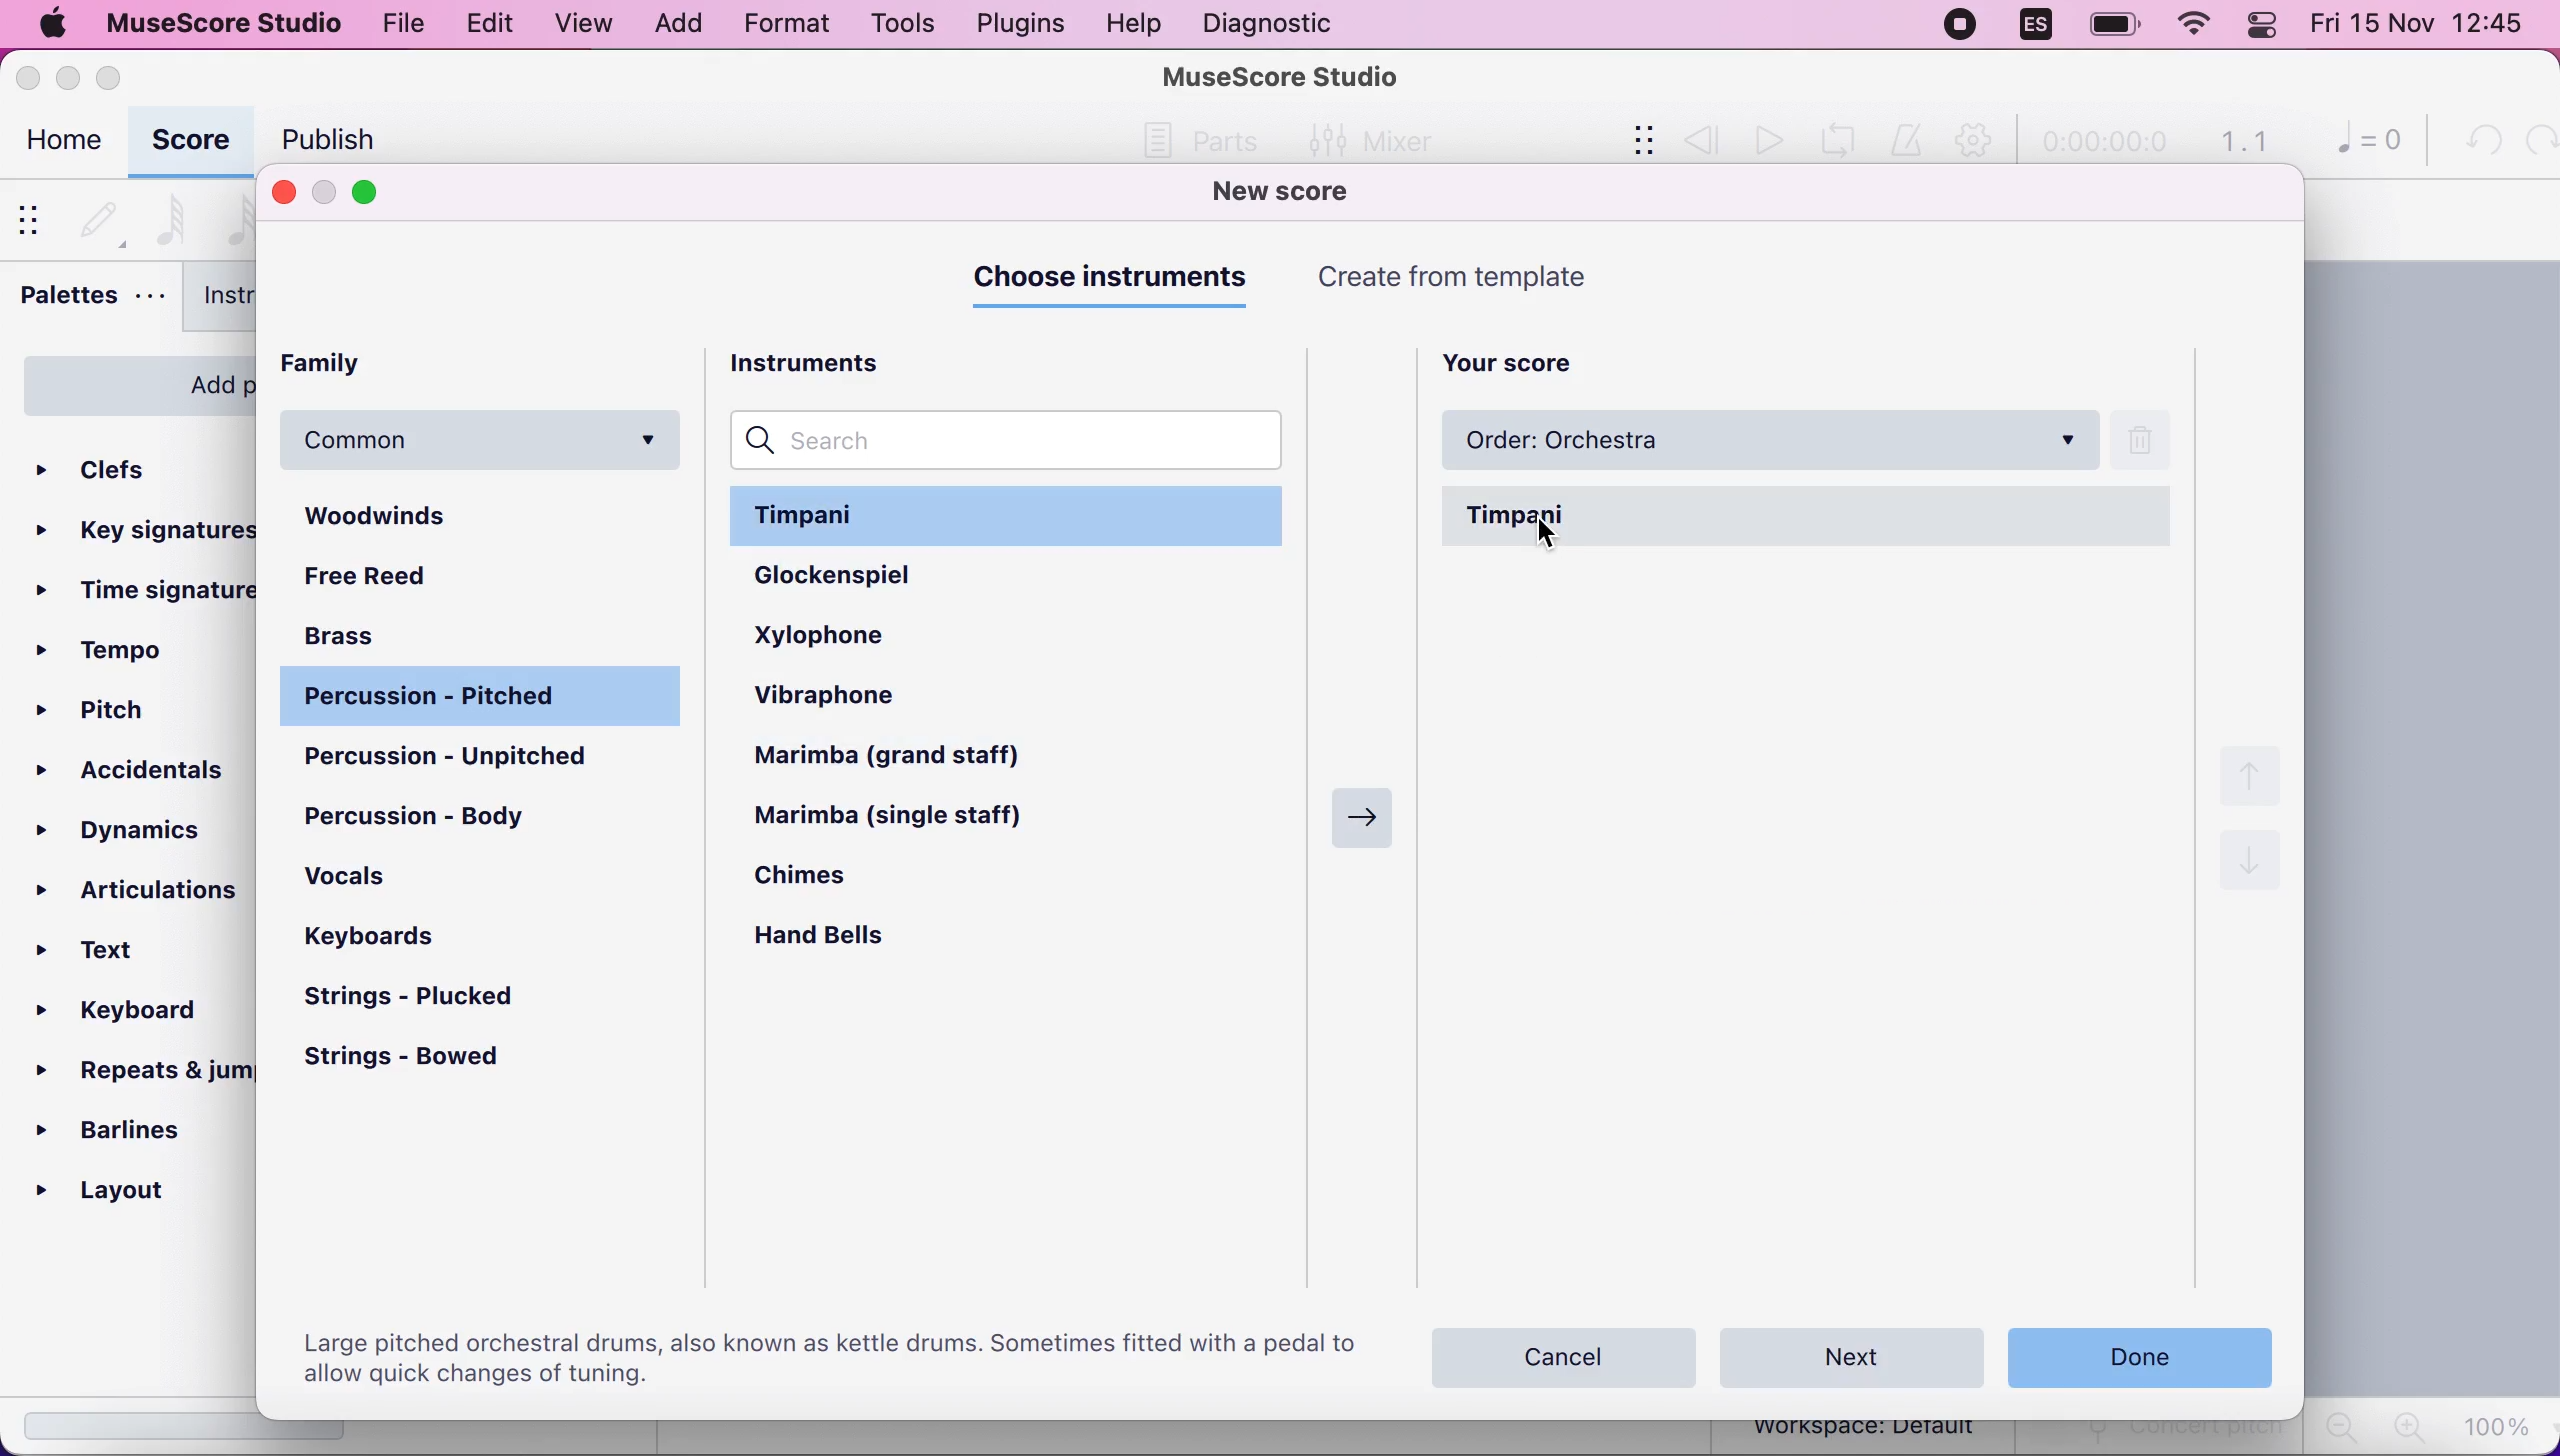  What do you see at coordinates (2266, 26) in the screenshot?
I see `panel control` at bounding box center [2266, 26].